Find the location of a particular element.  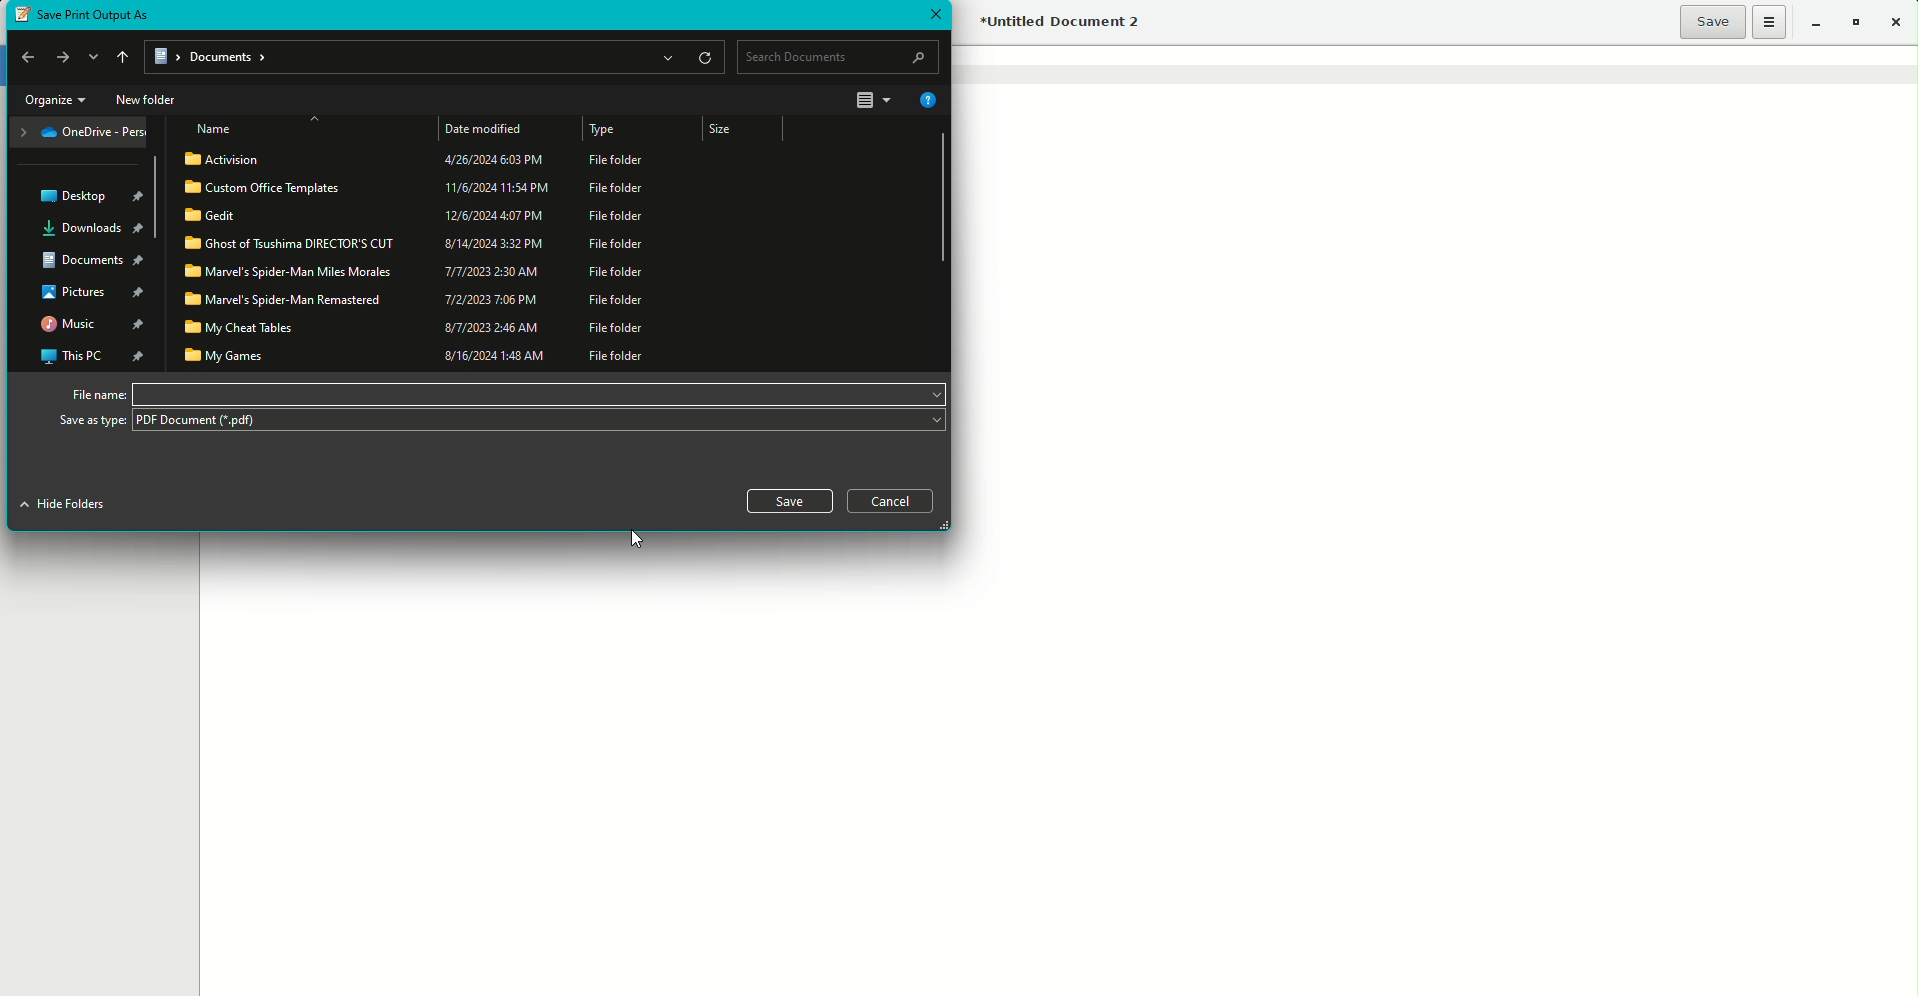

Move up is located at coordinates (120, 57).